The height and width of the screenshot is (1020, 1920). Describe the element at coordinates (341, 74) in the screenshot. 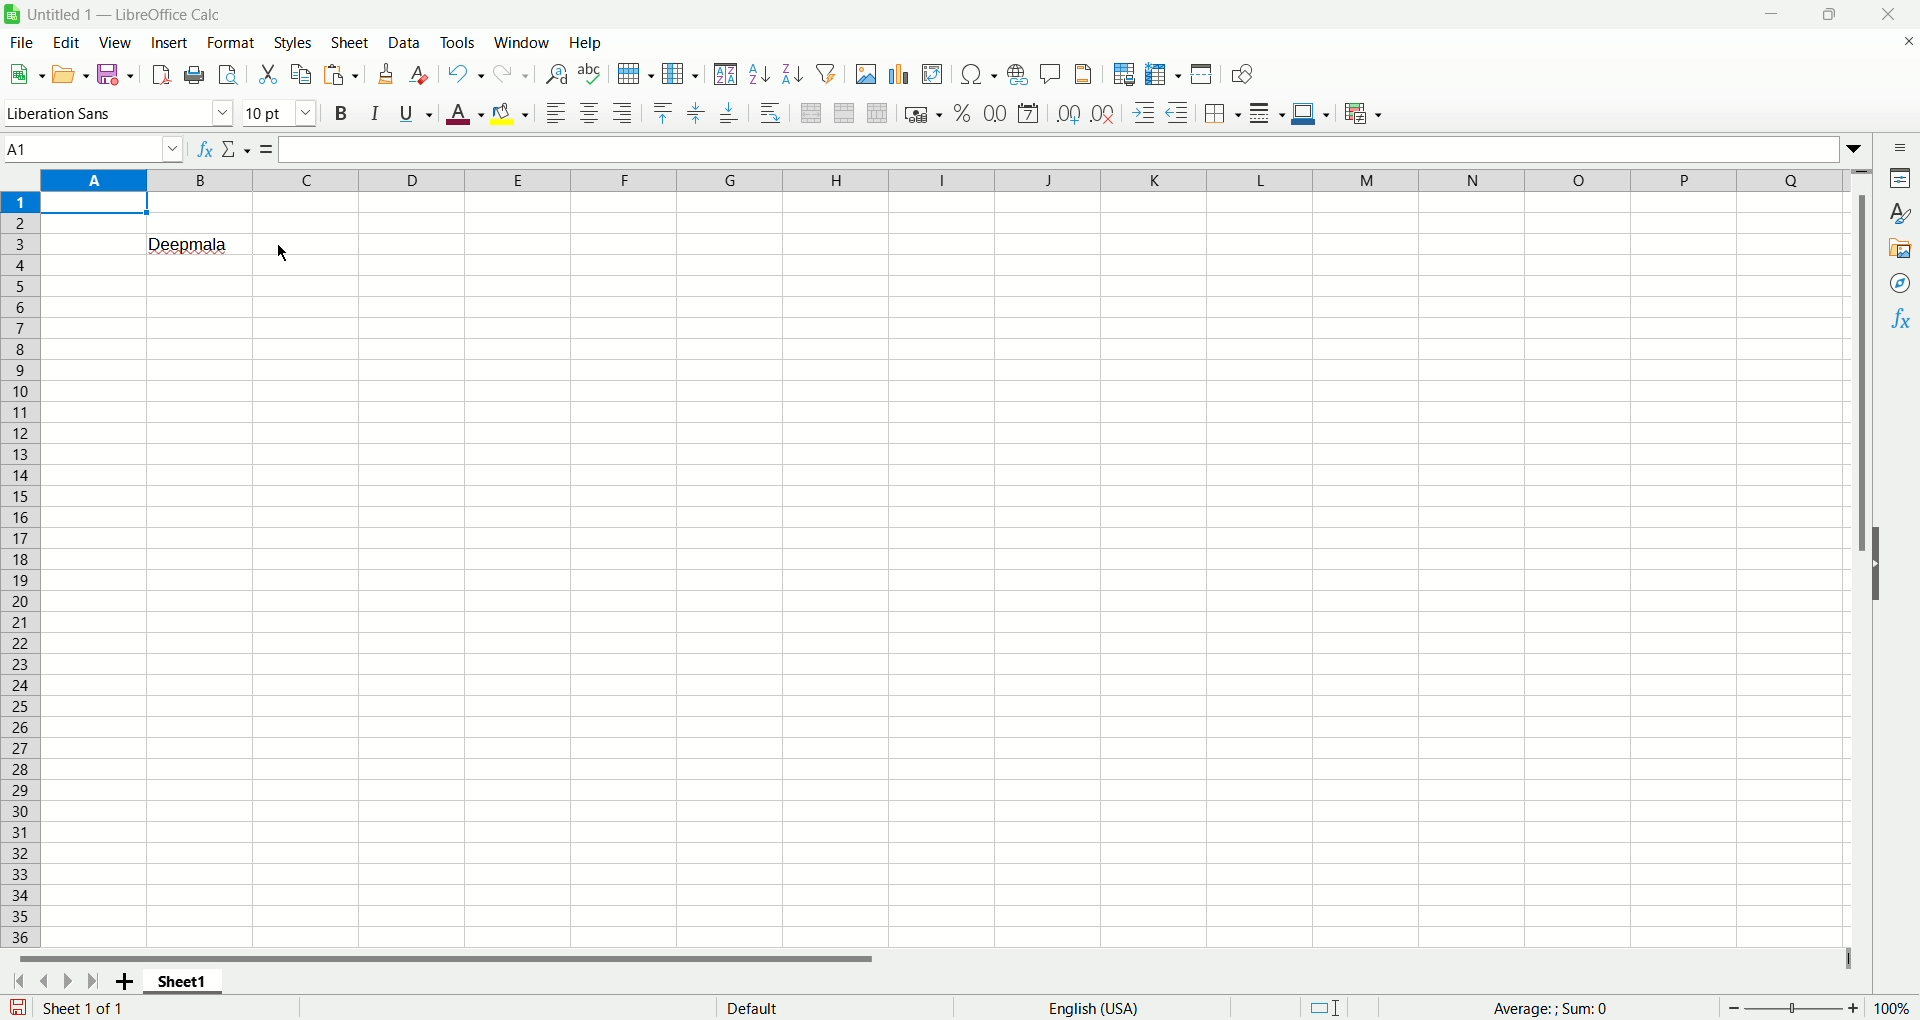

I see `Paste` at that location.